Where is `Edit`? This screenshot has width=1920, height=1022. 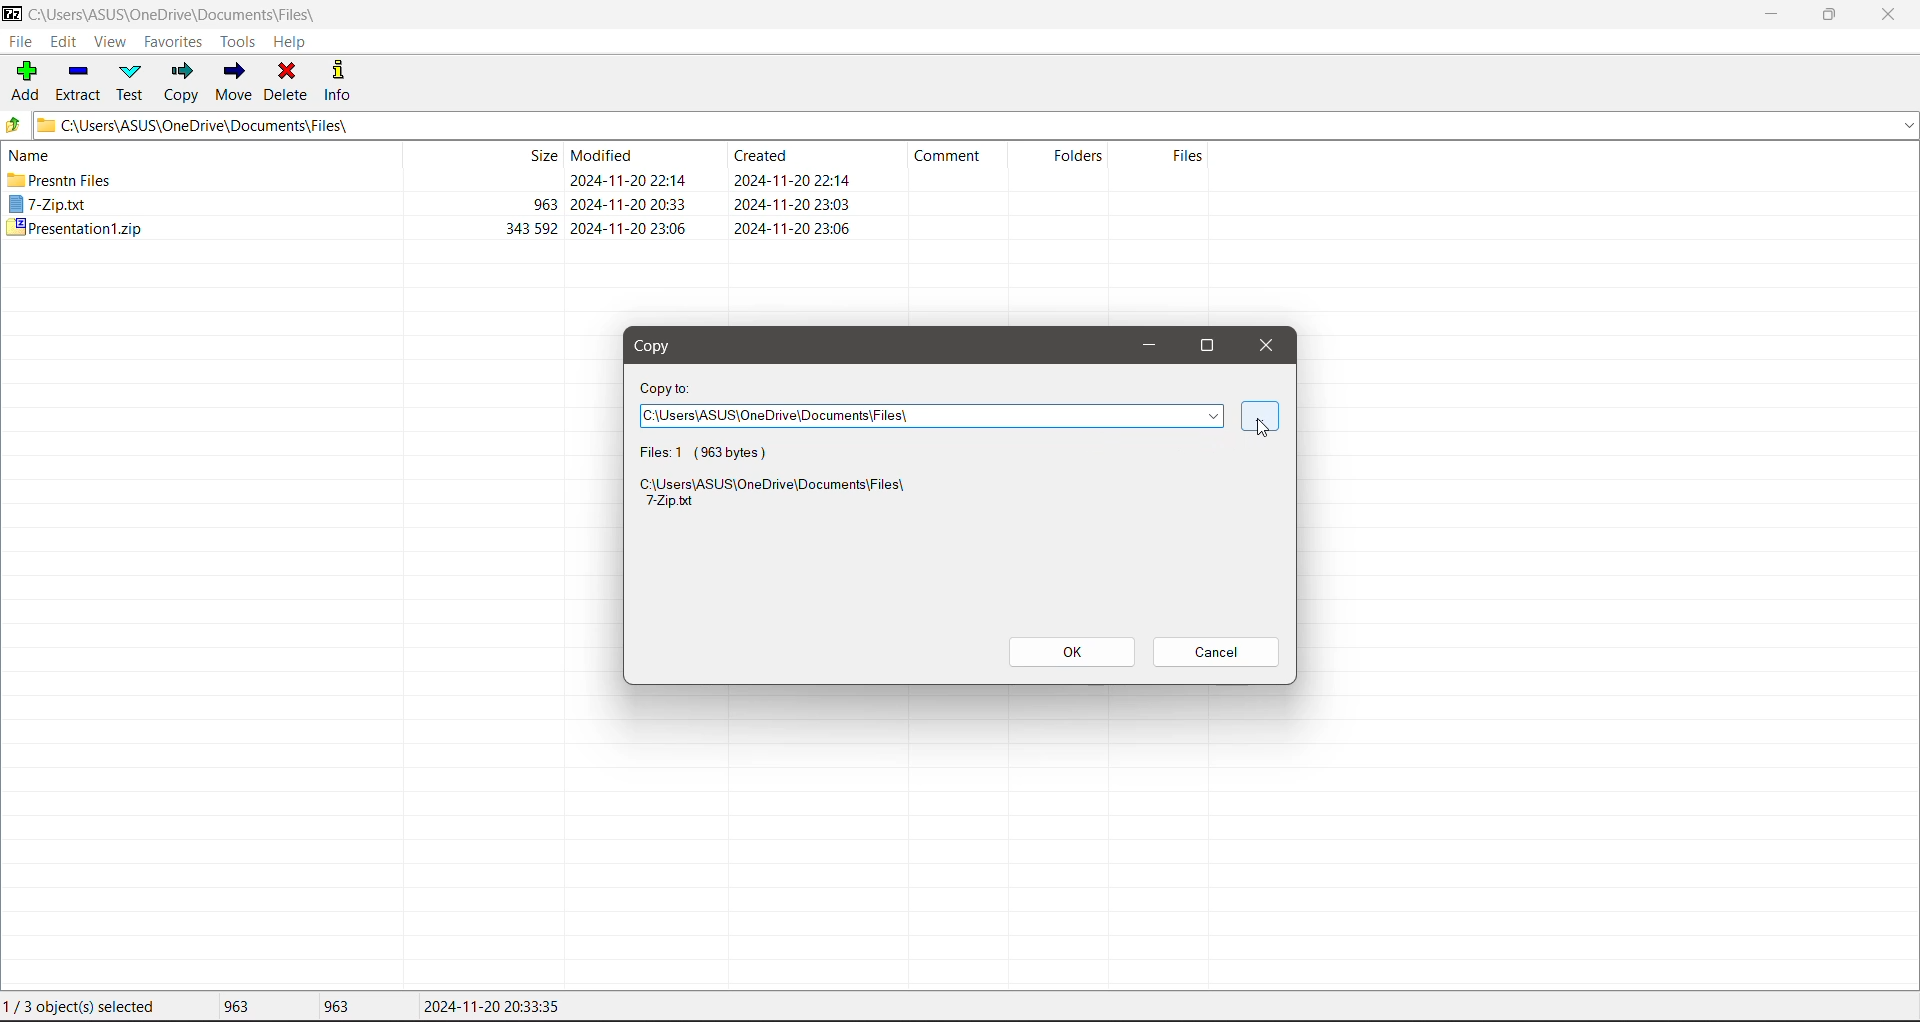
Edit is located at coordinates (67, 42).